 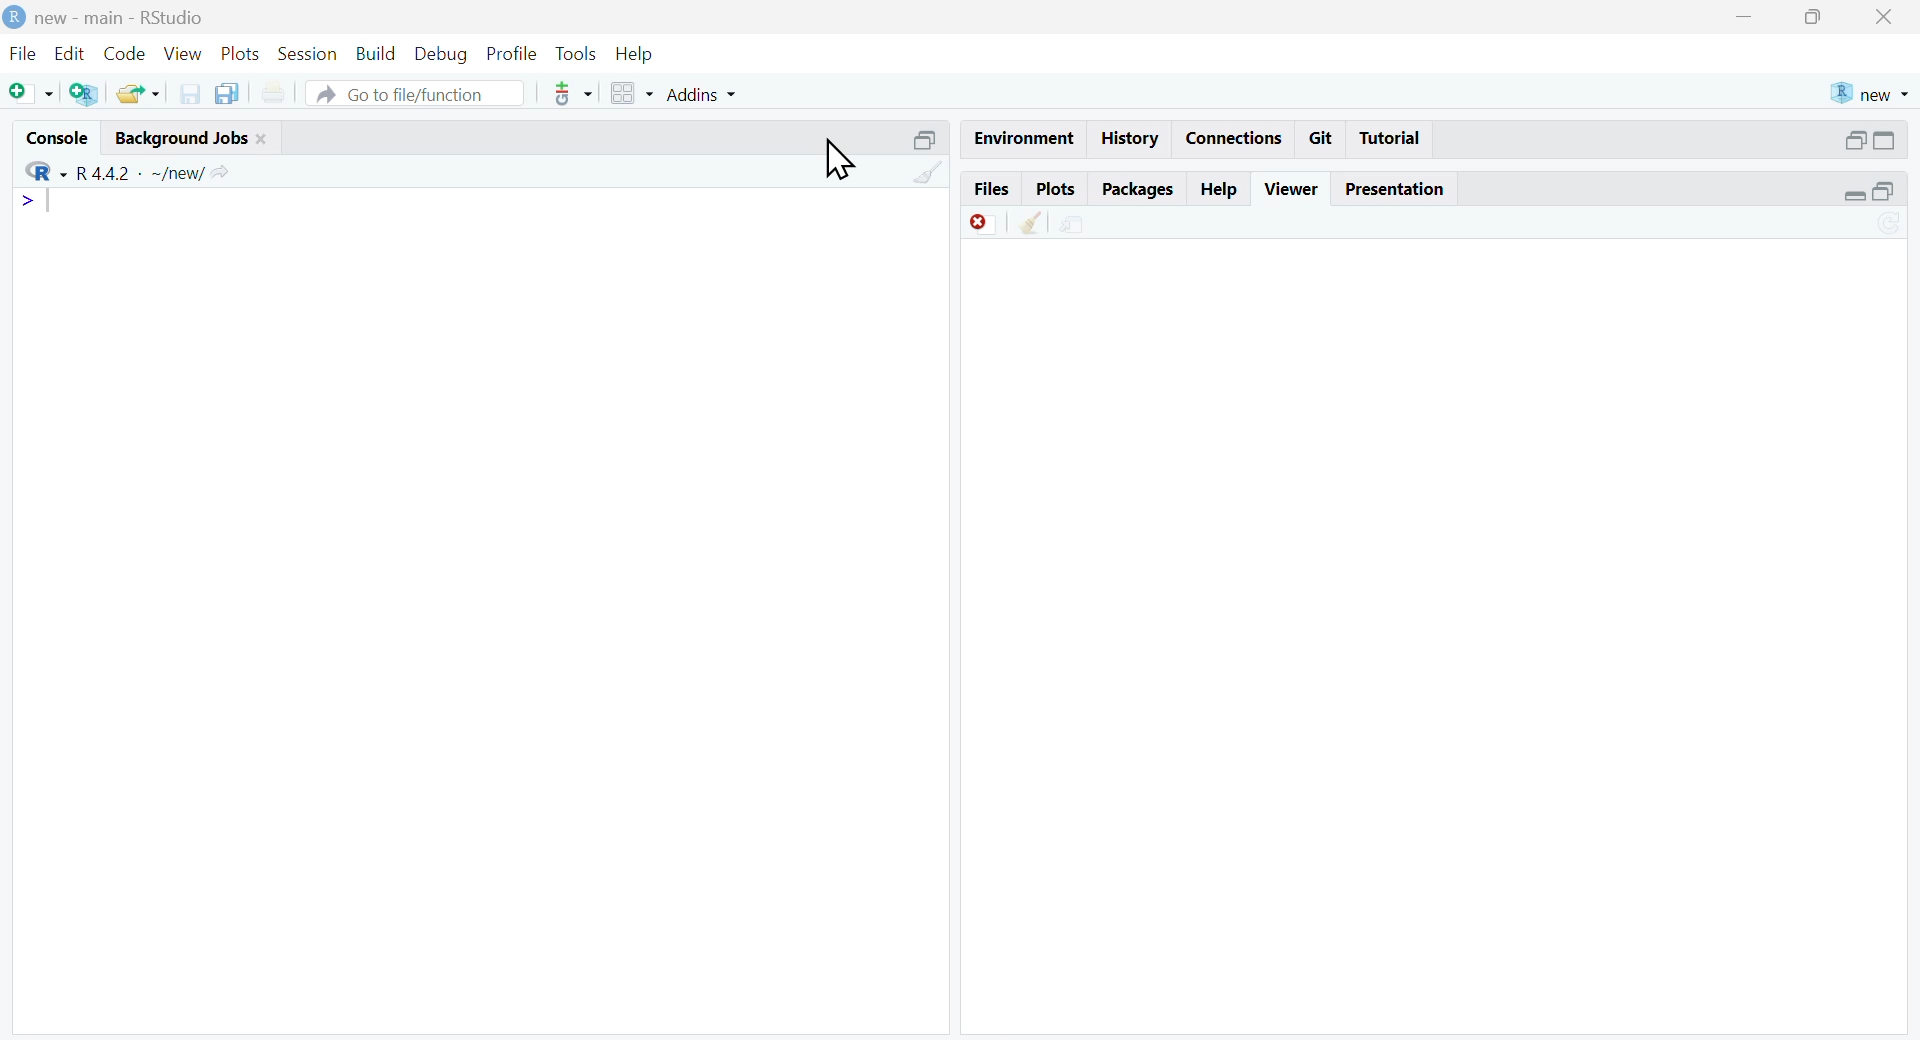 I want to click on open in separate window, so click(x=927, y=140).